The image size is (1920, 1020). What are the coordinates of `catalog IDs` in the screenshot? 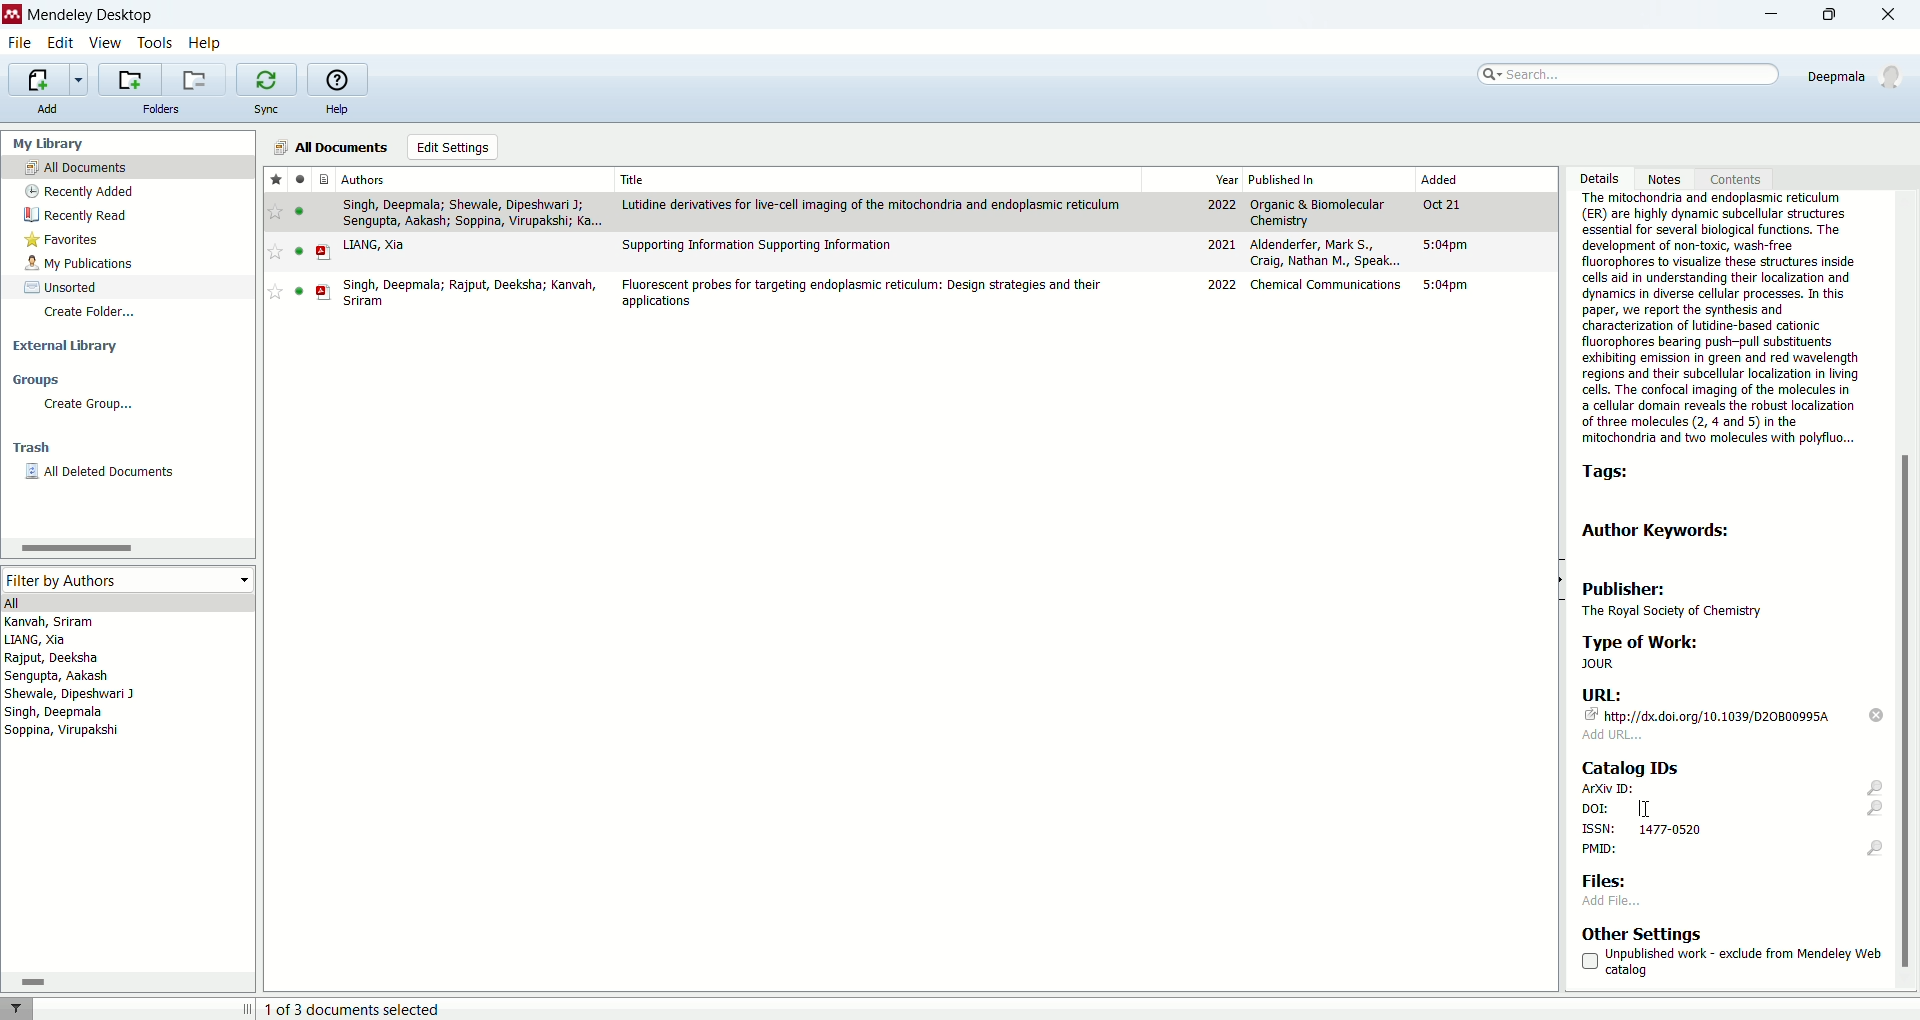 It's located at (1628, 766).